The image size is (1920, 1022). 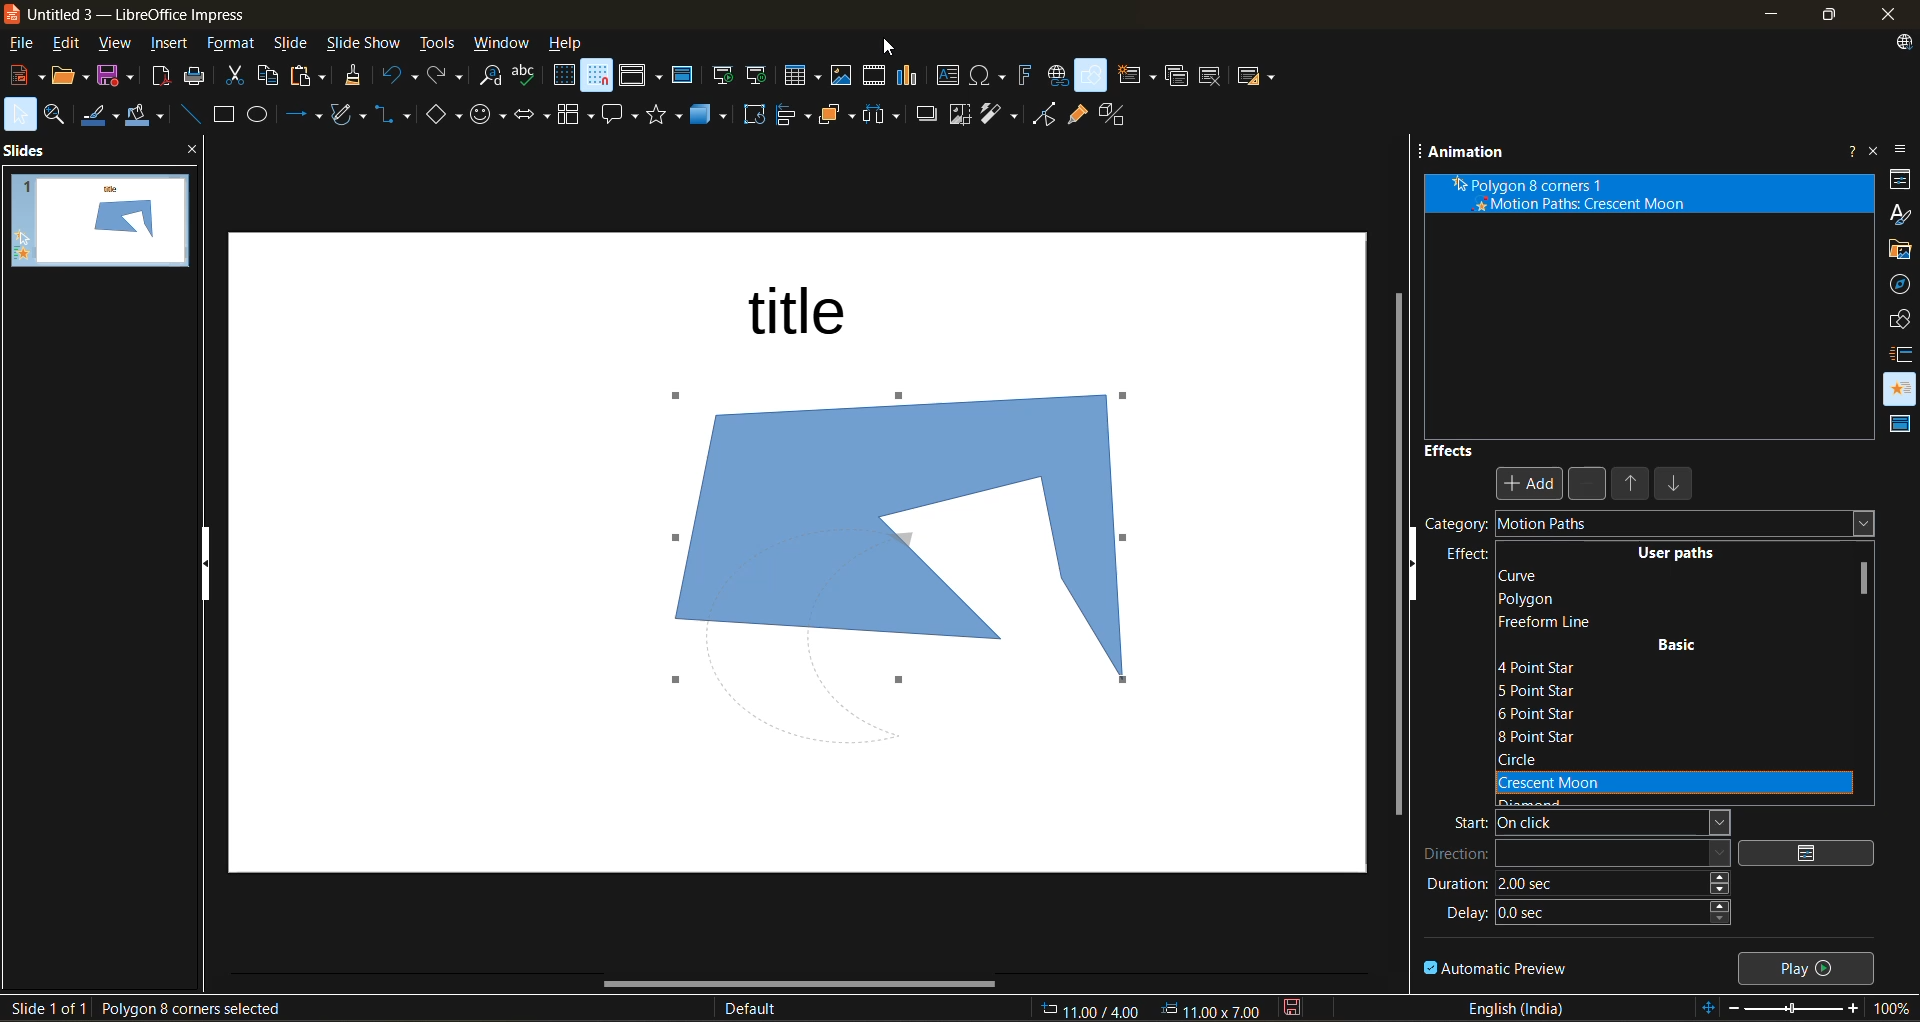 What do you see at coordinates (755, 117) in the screenshot?
I see `rotate` at bounding box center [755, 117].